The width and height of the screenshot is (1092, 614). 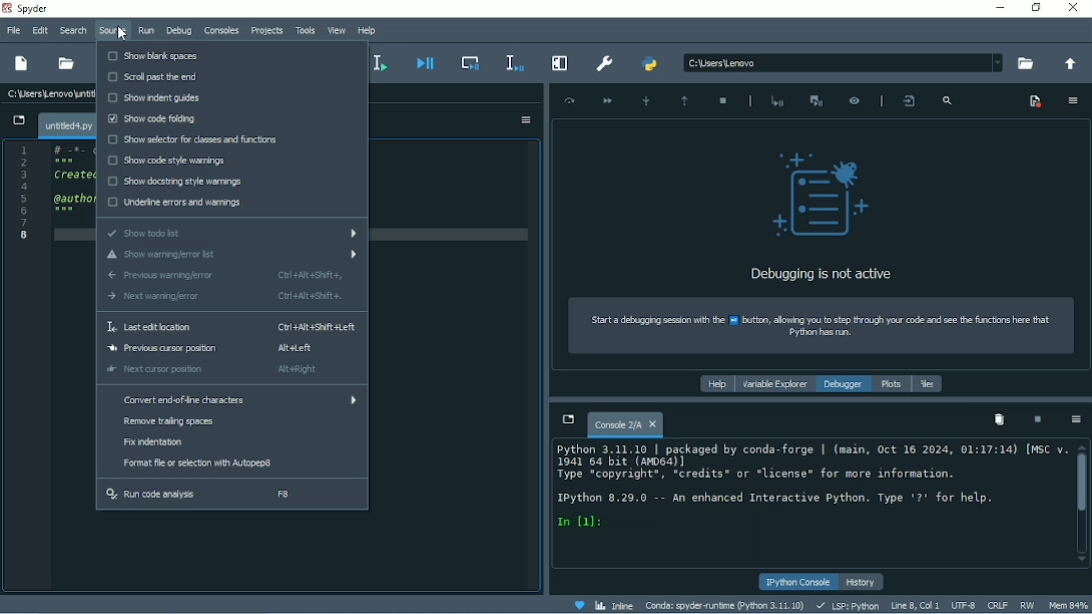 I want to click on Remove all variables from namespace, so click(x=995, y=420).